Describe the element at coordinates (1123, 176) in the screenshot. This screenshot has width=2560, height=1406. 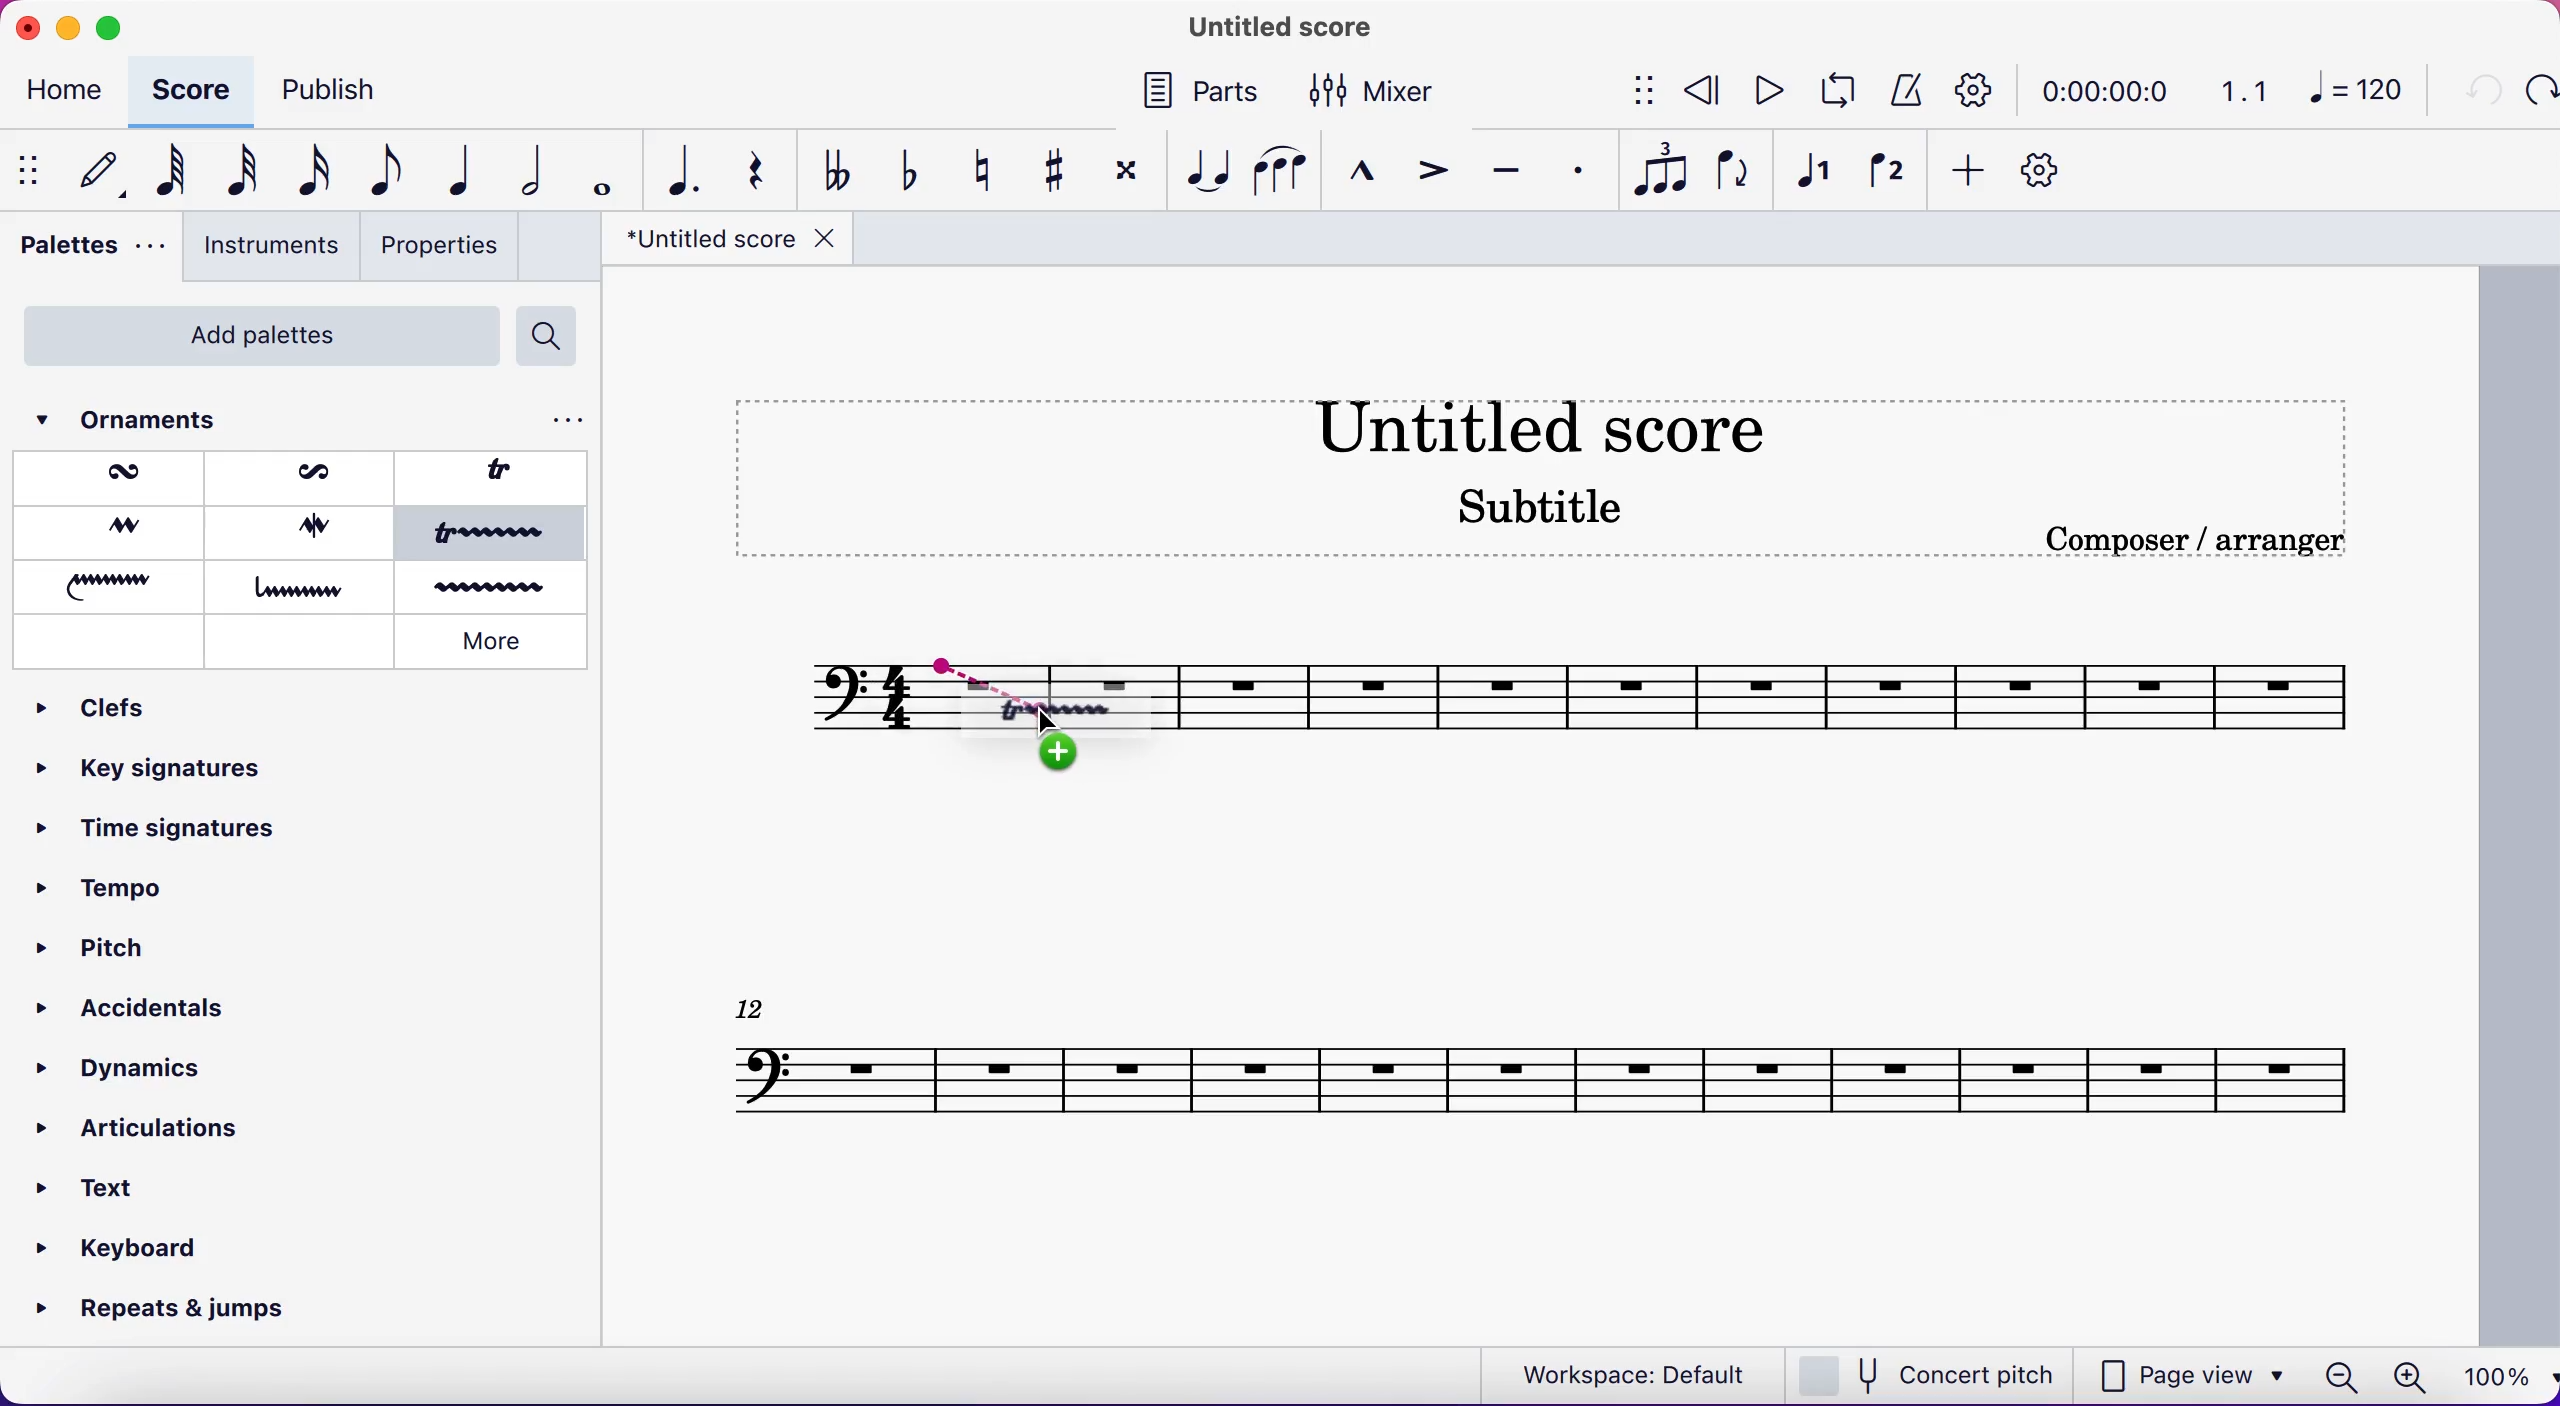
I see `toggle double sharp` at that location.